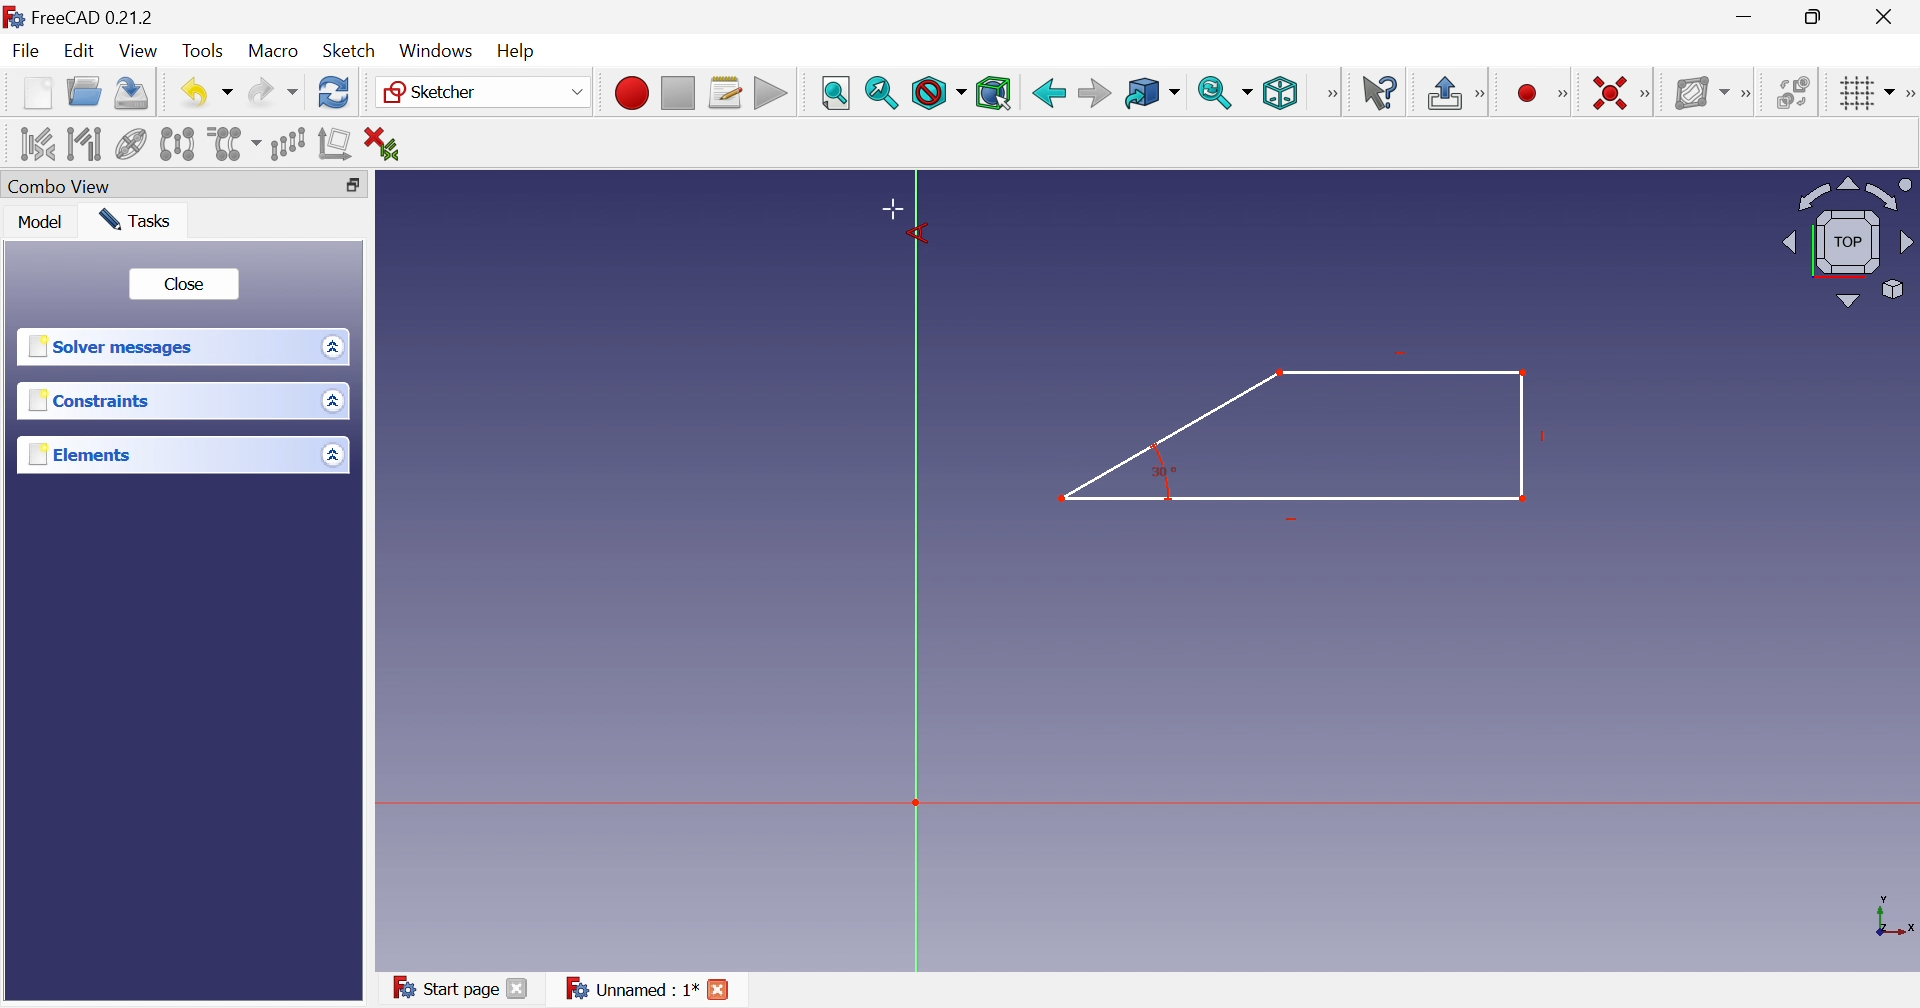 The image size is (1920, 1008). Describe the element at coordinates (1141, 91) in the screenshot. I see `Go to linked object` at that location.